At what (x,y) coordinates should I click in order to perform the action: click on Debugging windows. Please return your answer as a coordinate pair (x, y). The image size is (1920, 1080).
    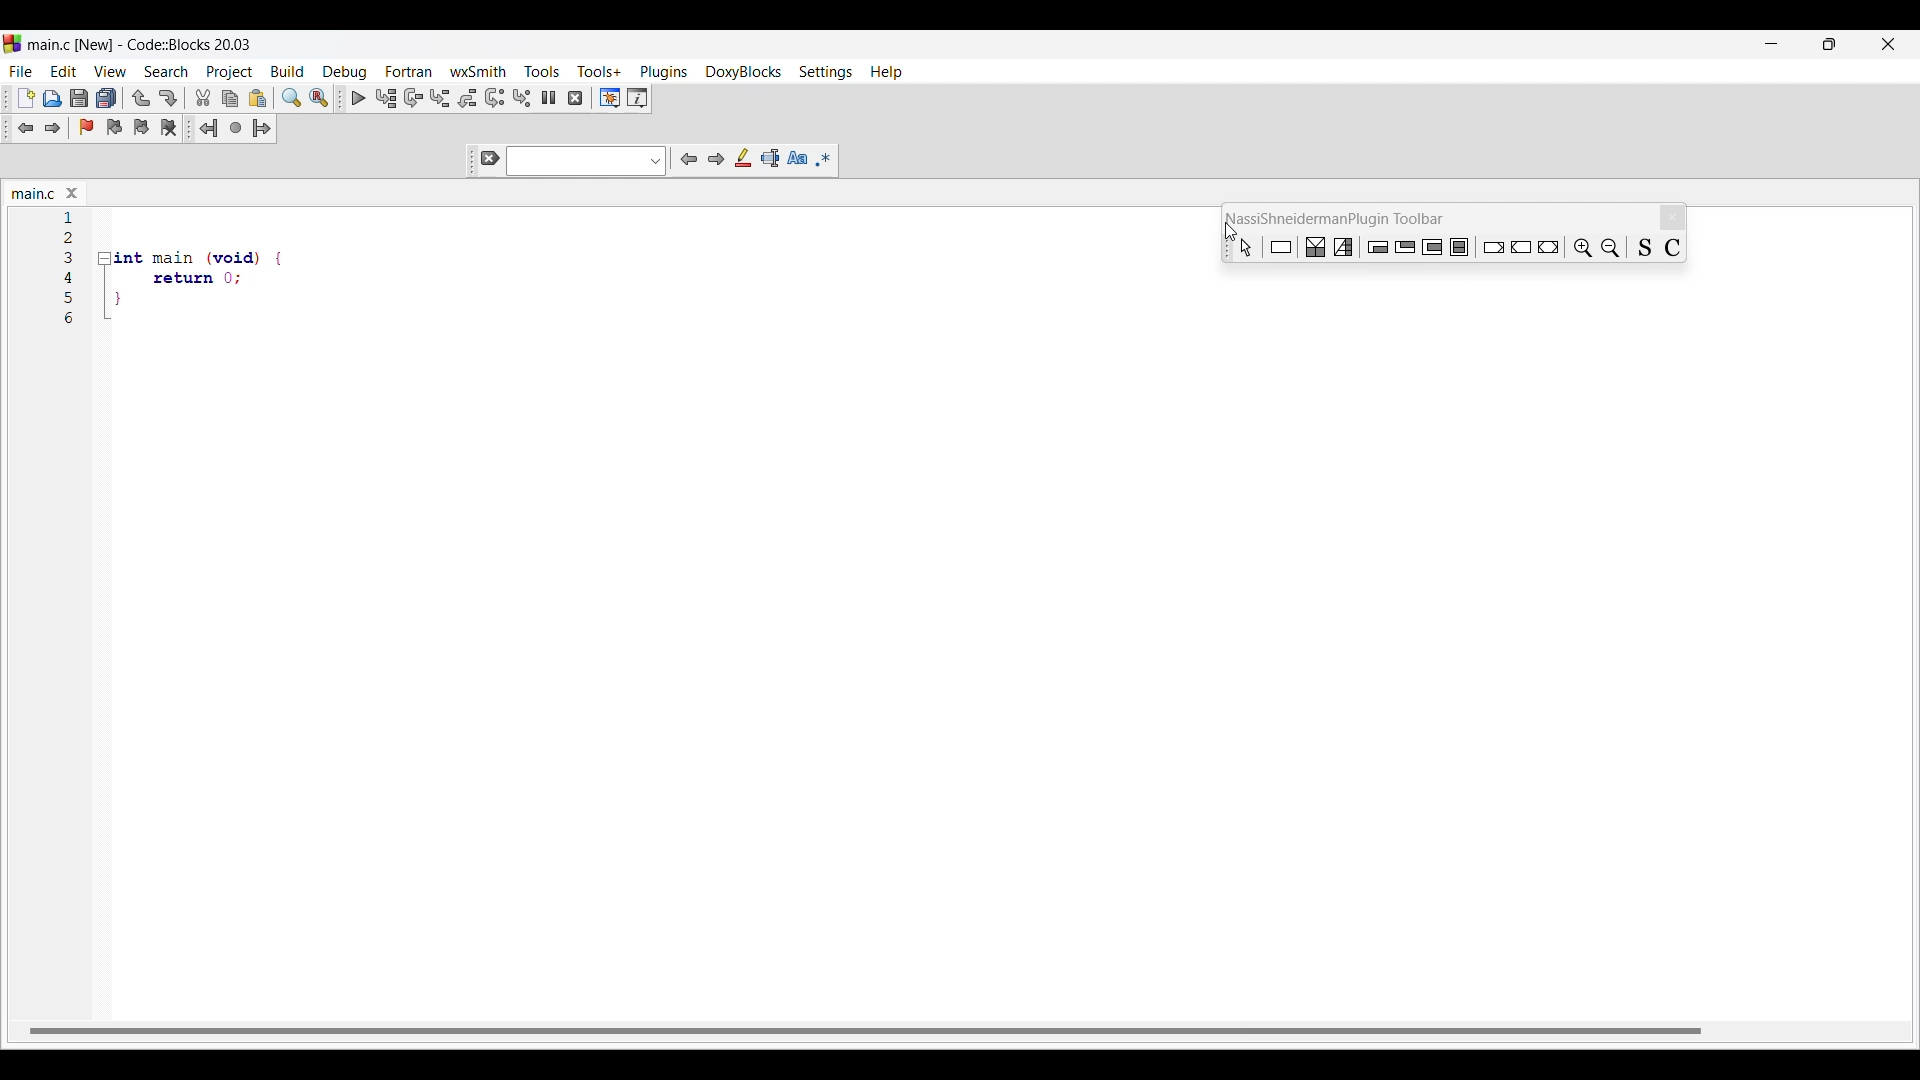
    Looking at the image, I should click on (610, 98).